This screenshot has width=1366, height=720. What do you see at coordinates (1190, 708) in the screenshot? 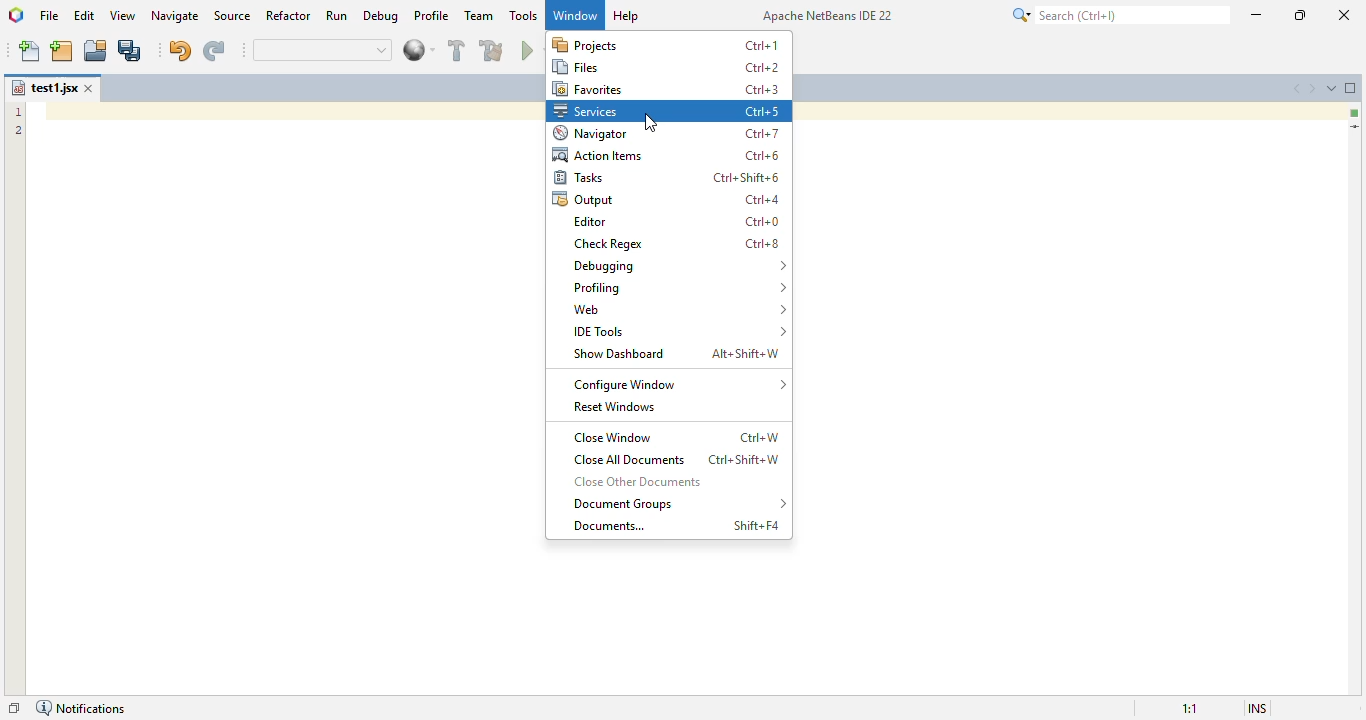
I see `magnification ratio` at bounding box center [1190, 708].